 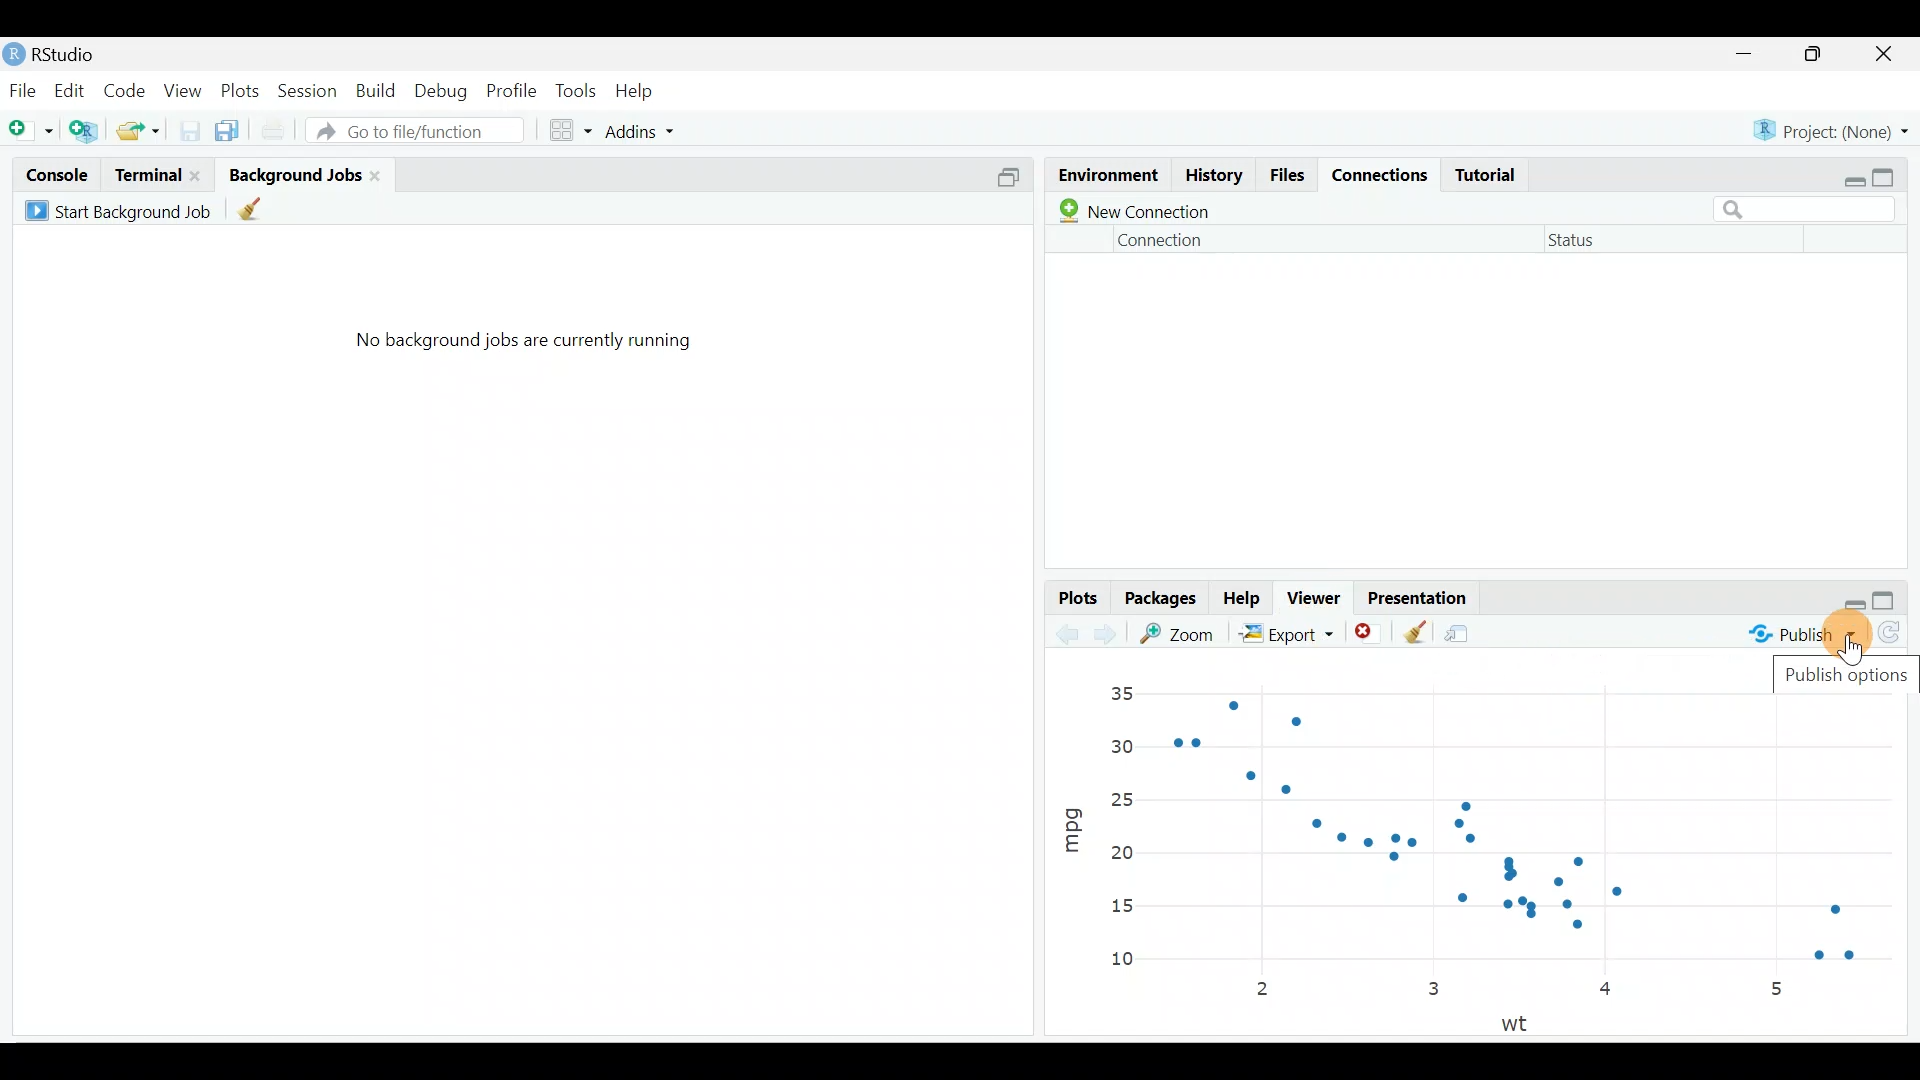 I want to click on No background jobs are currently running, so click(x=523, y=349).